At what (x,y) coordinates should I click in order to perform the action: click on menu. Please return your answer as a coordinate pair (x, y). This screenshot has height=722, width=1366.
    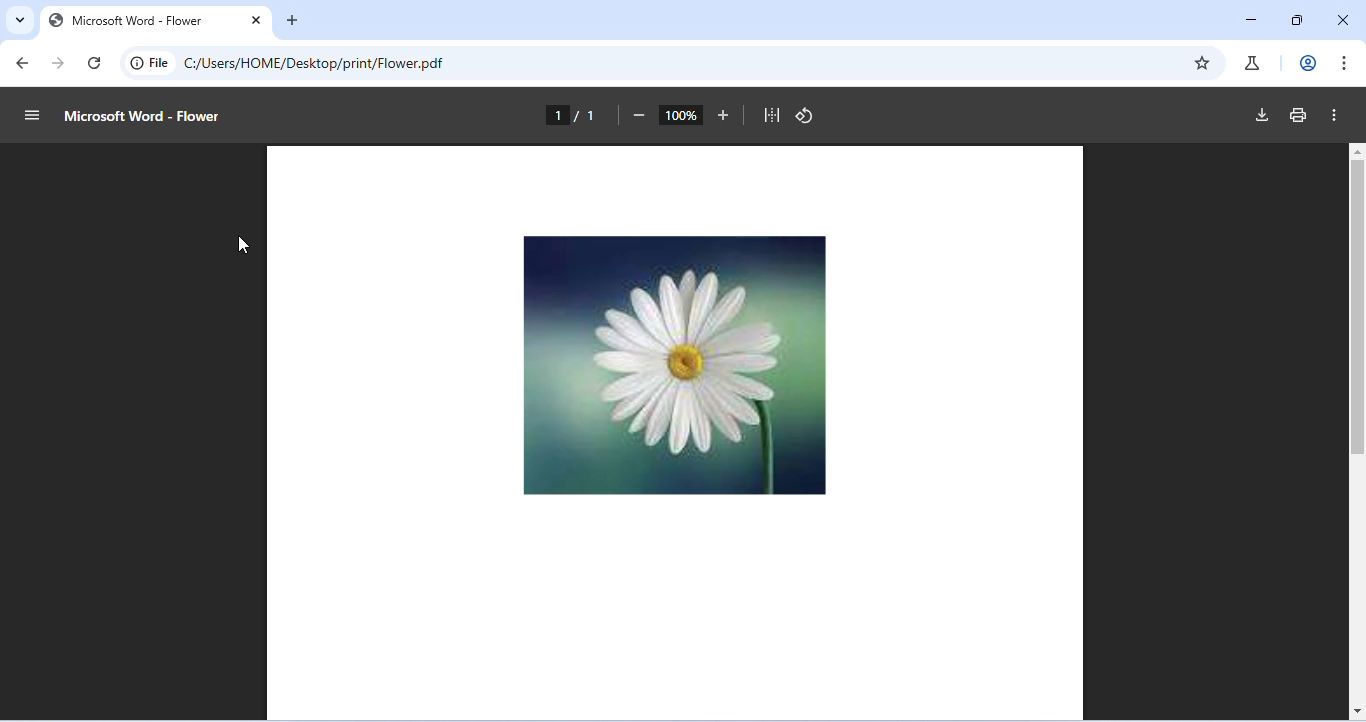
    Looking at the image, I should click on (32, 114).